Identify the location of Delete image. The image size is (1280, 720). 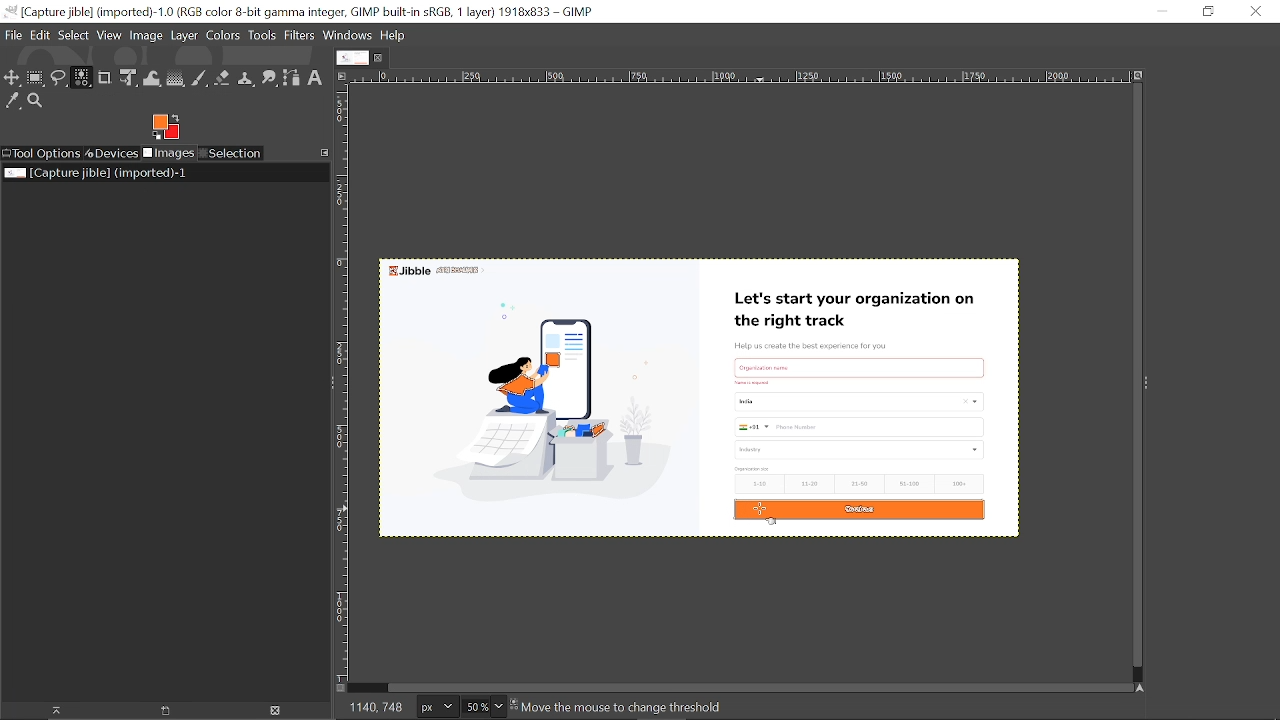
(277, 711).